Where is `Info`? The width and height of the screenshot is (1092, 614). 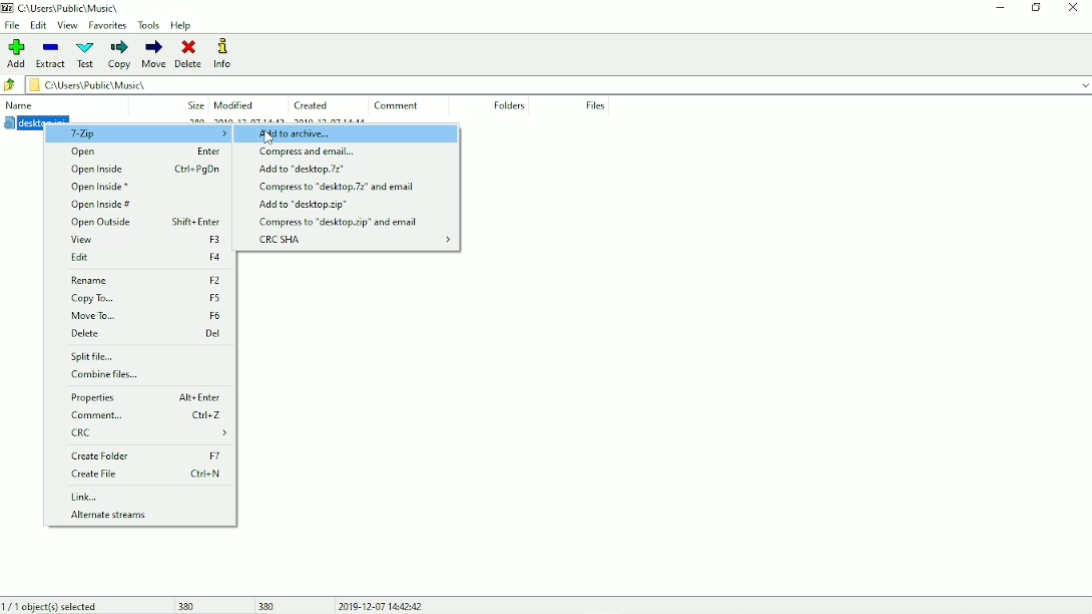 Info is located at coordinates (231, 53).